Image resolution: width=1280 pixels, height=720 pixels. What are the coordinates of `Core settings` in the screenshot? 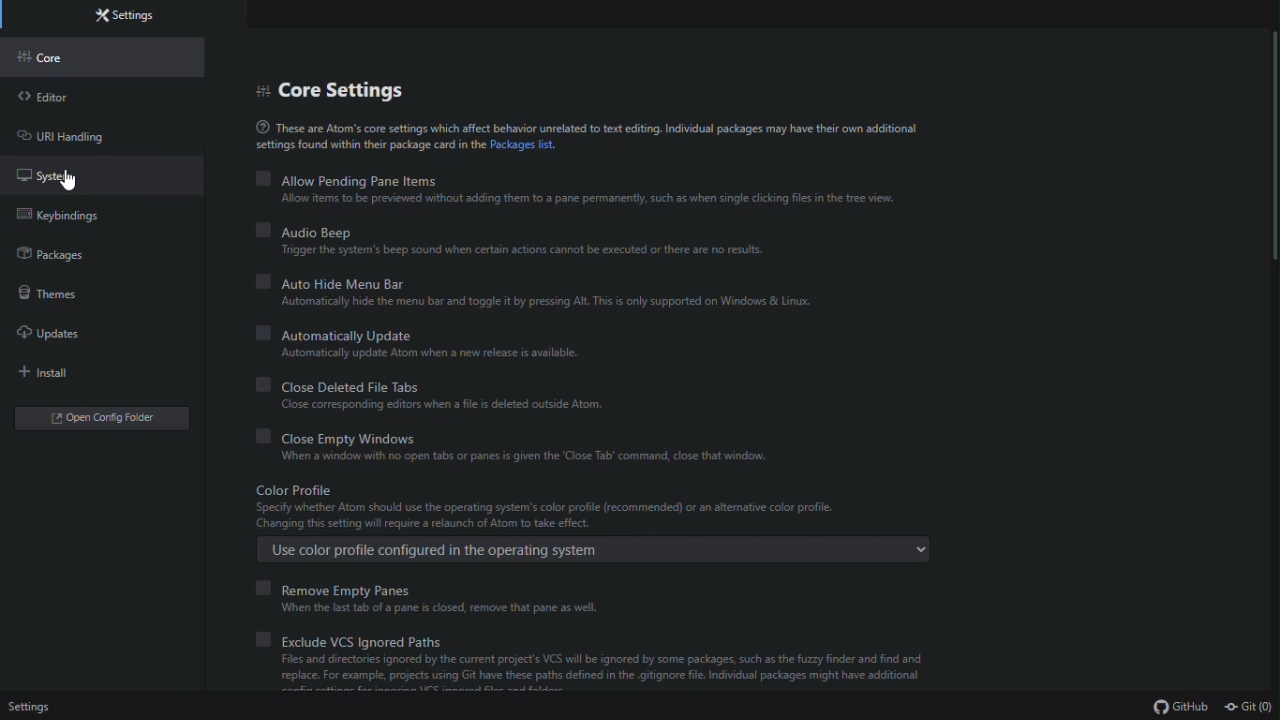 It's located at (359, 87).